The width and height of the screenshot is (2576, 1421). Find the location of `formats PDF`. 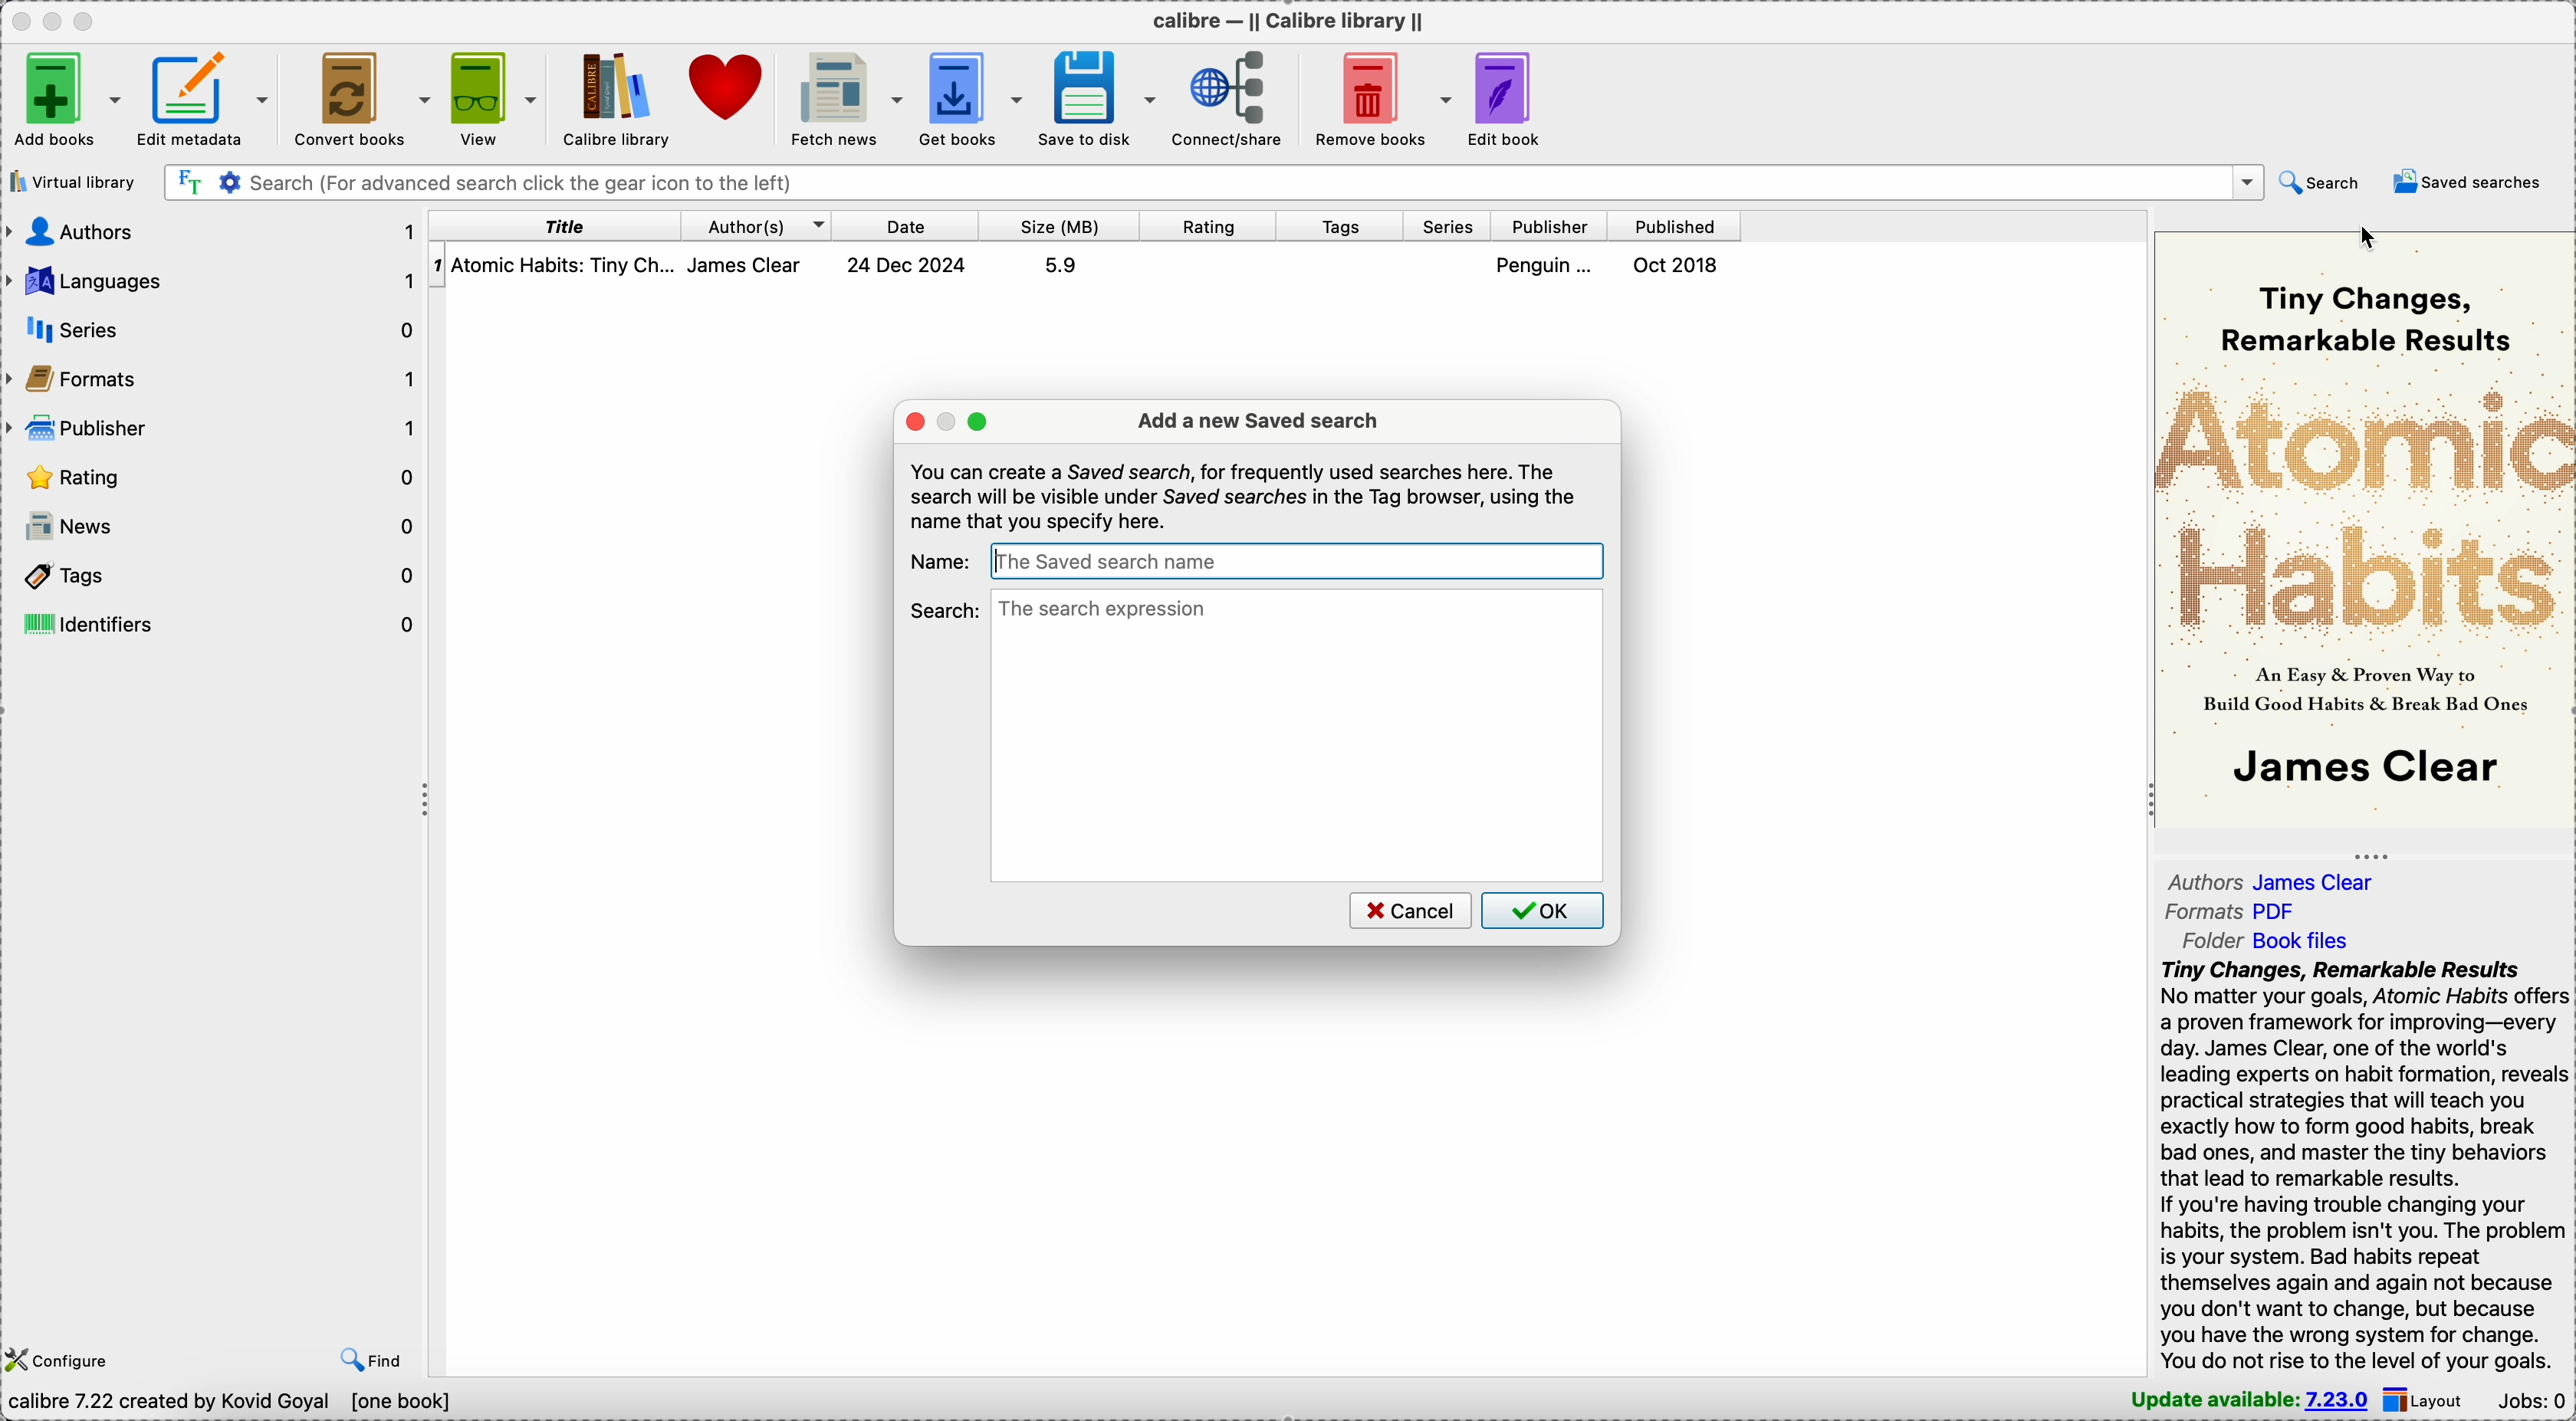

formats PDF is located at coordinates (2232, 914).